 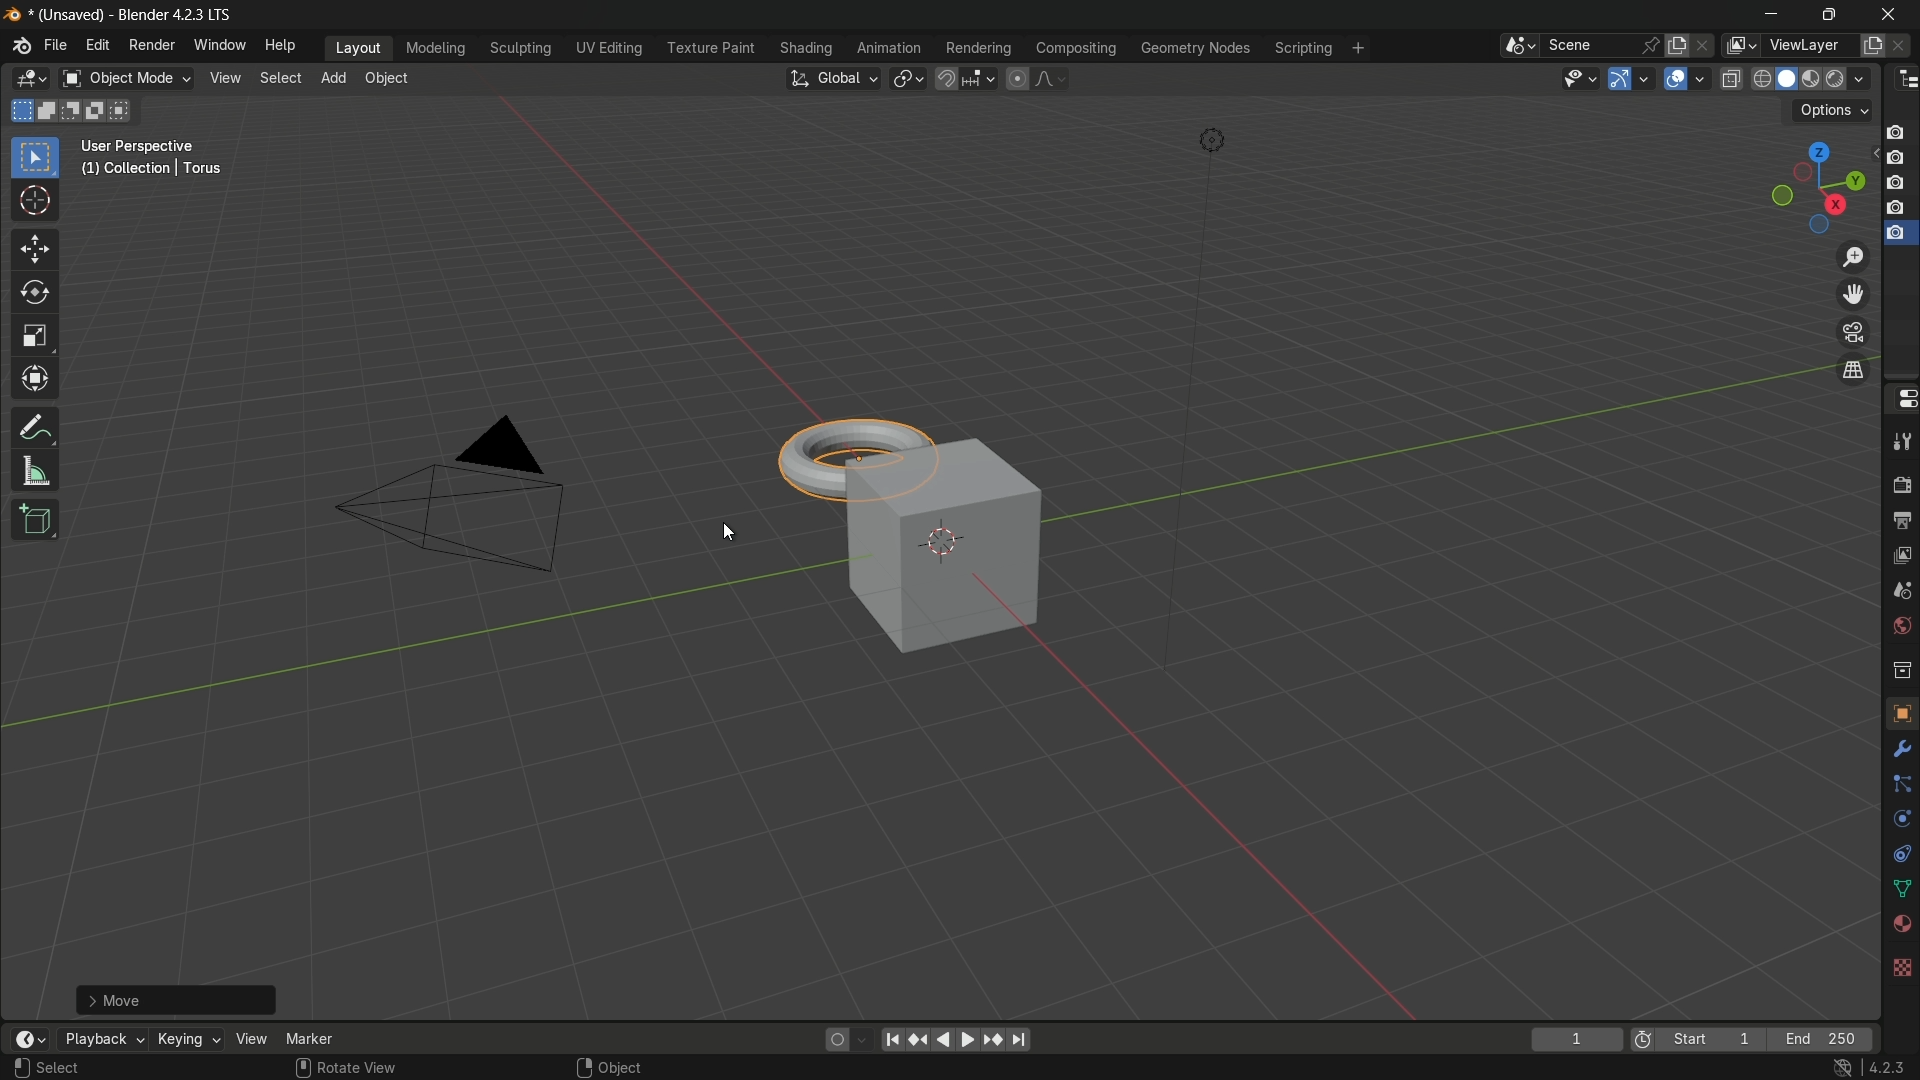 What do you see at coordinates (1699, 77) in the screenshot?
I see `overlays` at bounding box center [1699, 77].